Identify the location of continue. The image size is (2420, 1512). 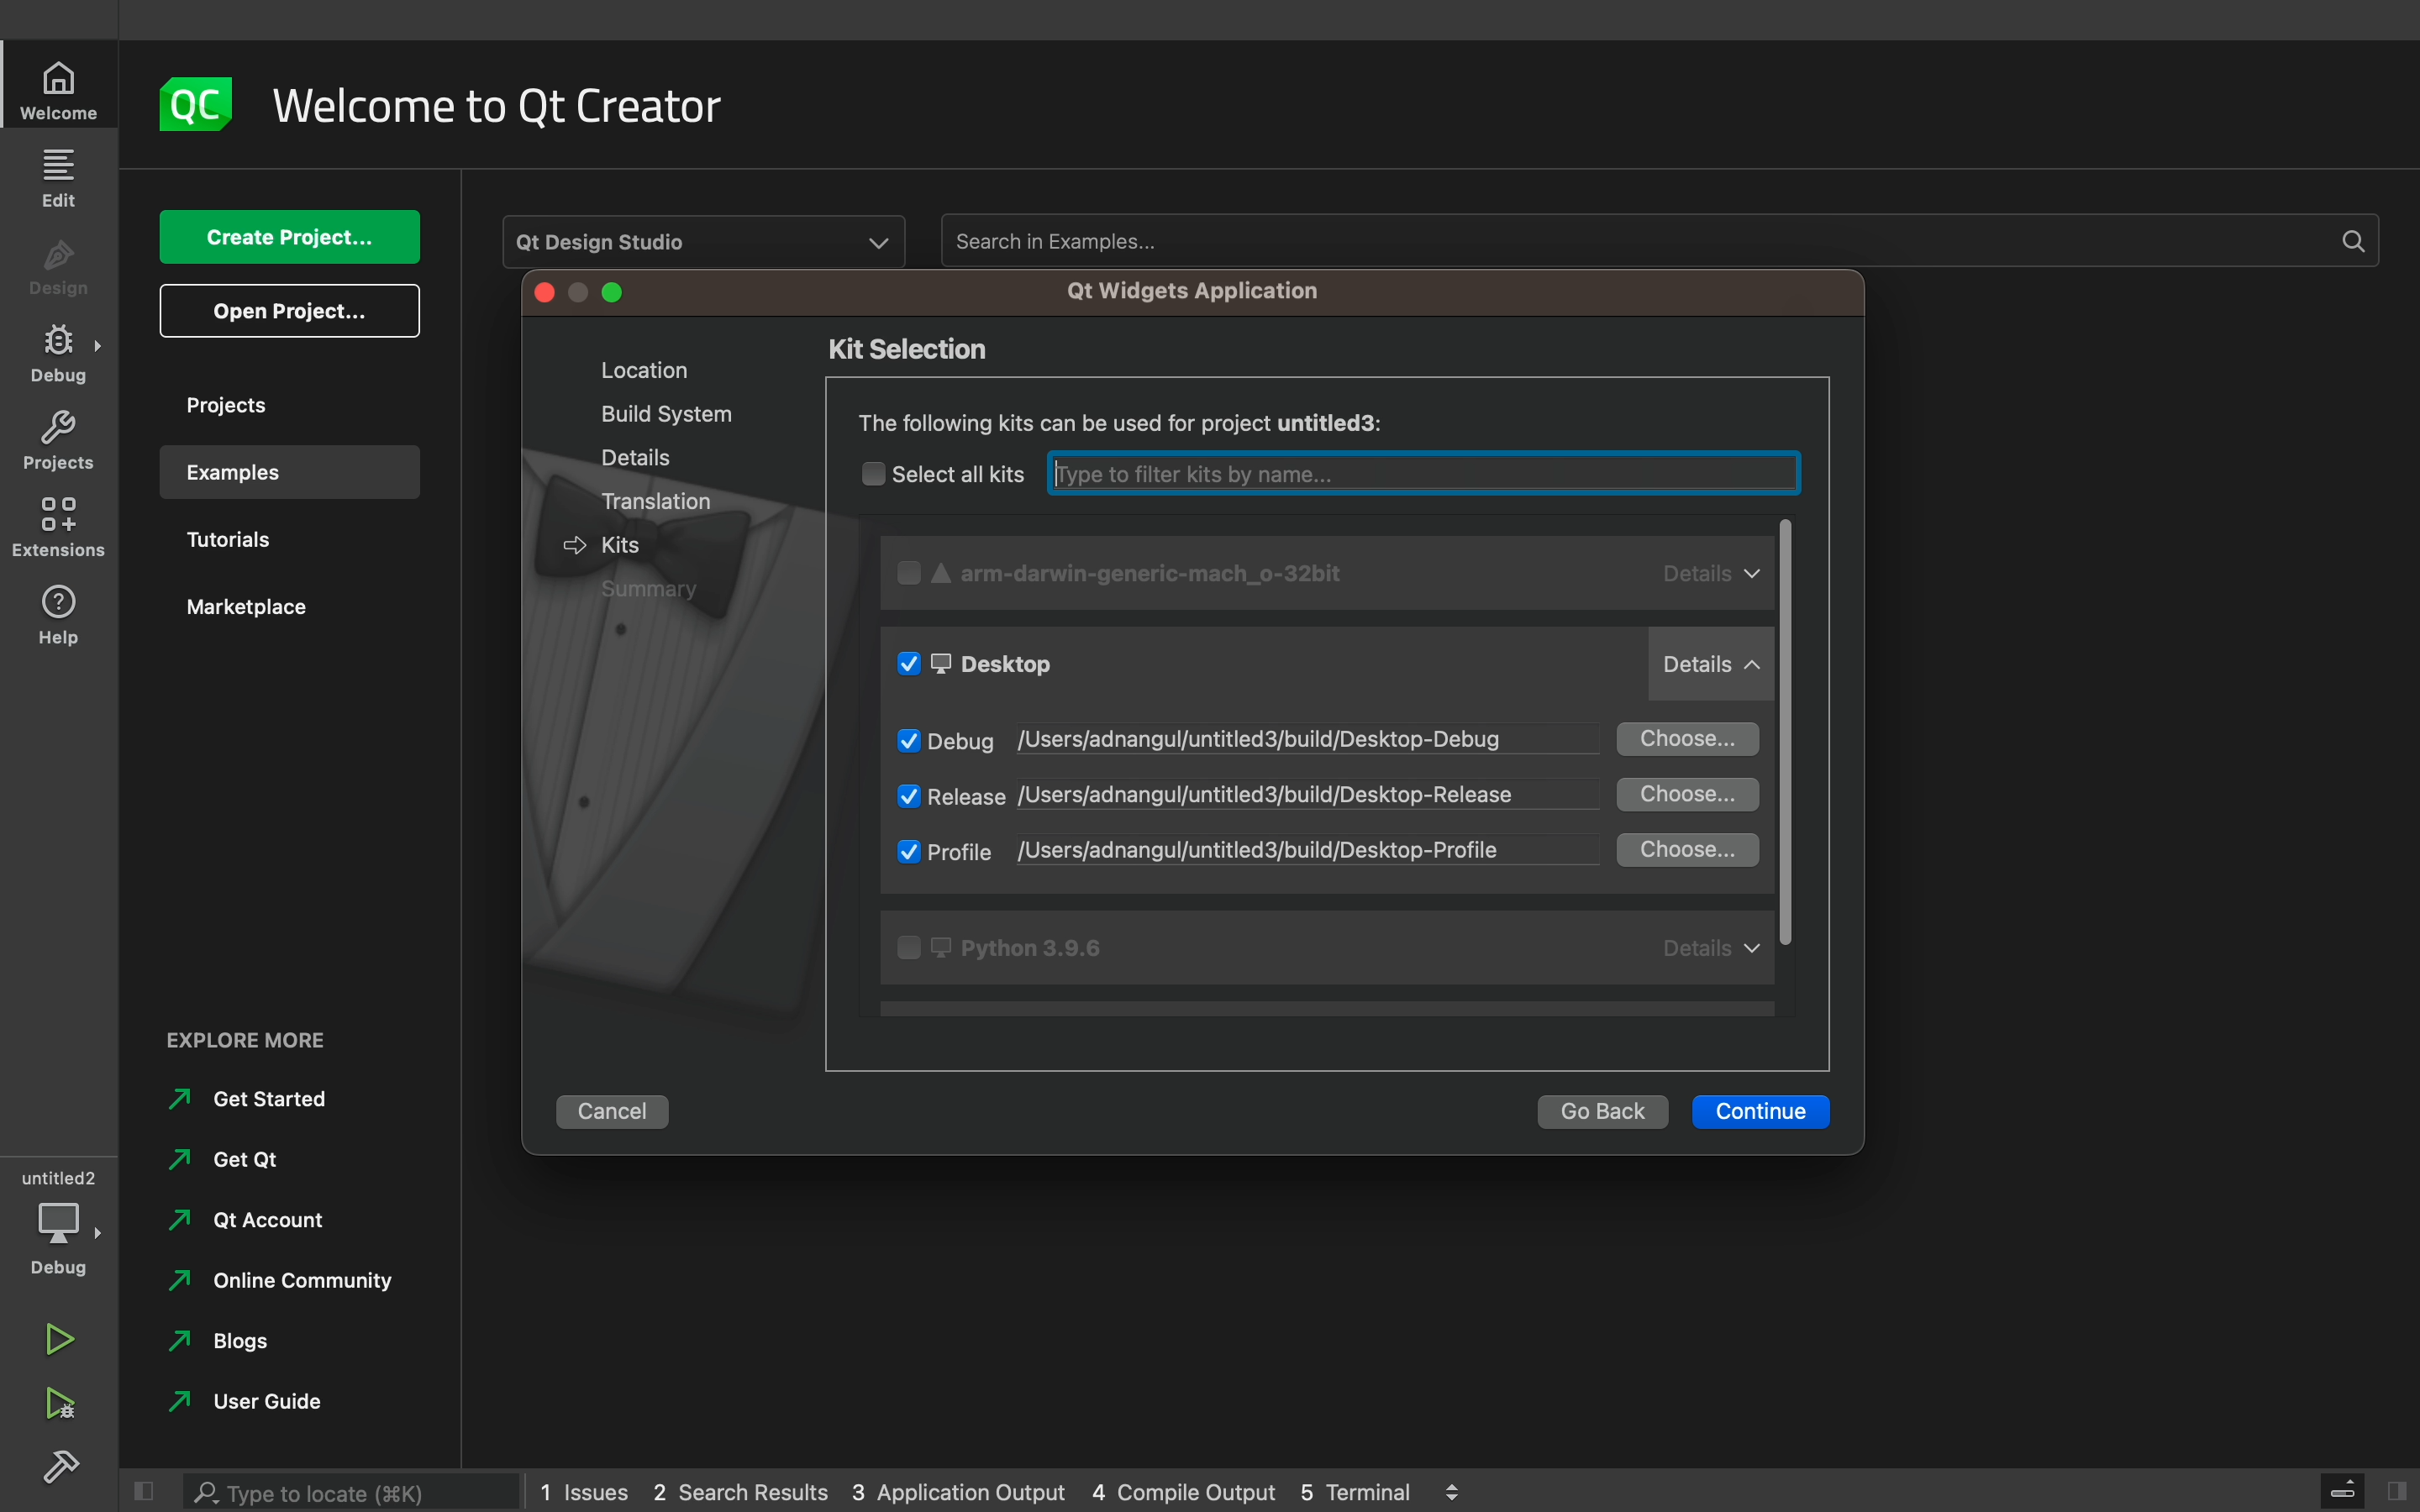
(1764, 1112).